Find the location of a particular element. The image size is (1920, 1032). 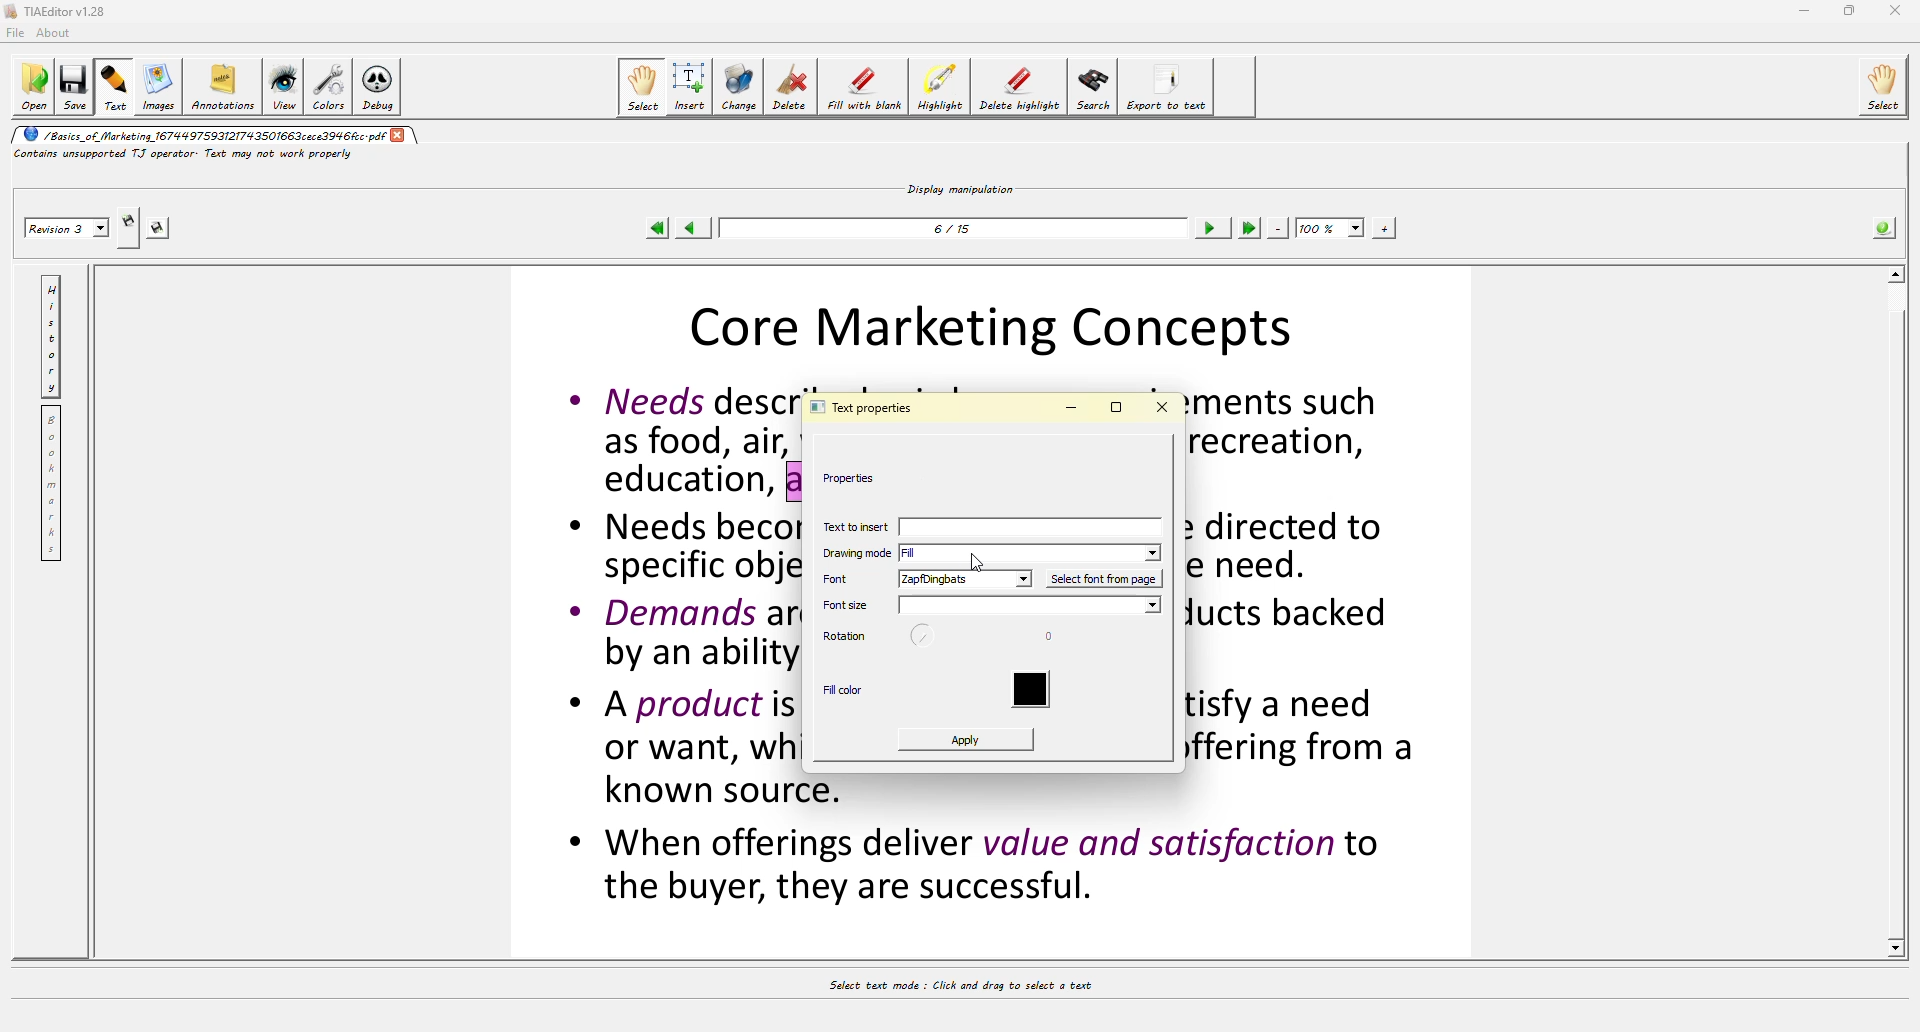

cursor is located at coordinates (982, 559).